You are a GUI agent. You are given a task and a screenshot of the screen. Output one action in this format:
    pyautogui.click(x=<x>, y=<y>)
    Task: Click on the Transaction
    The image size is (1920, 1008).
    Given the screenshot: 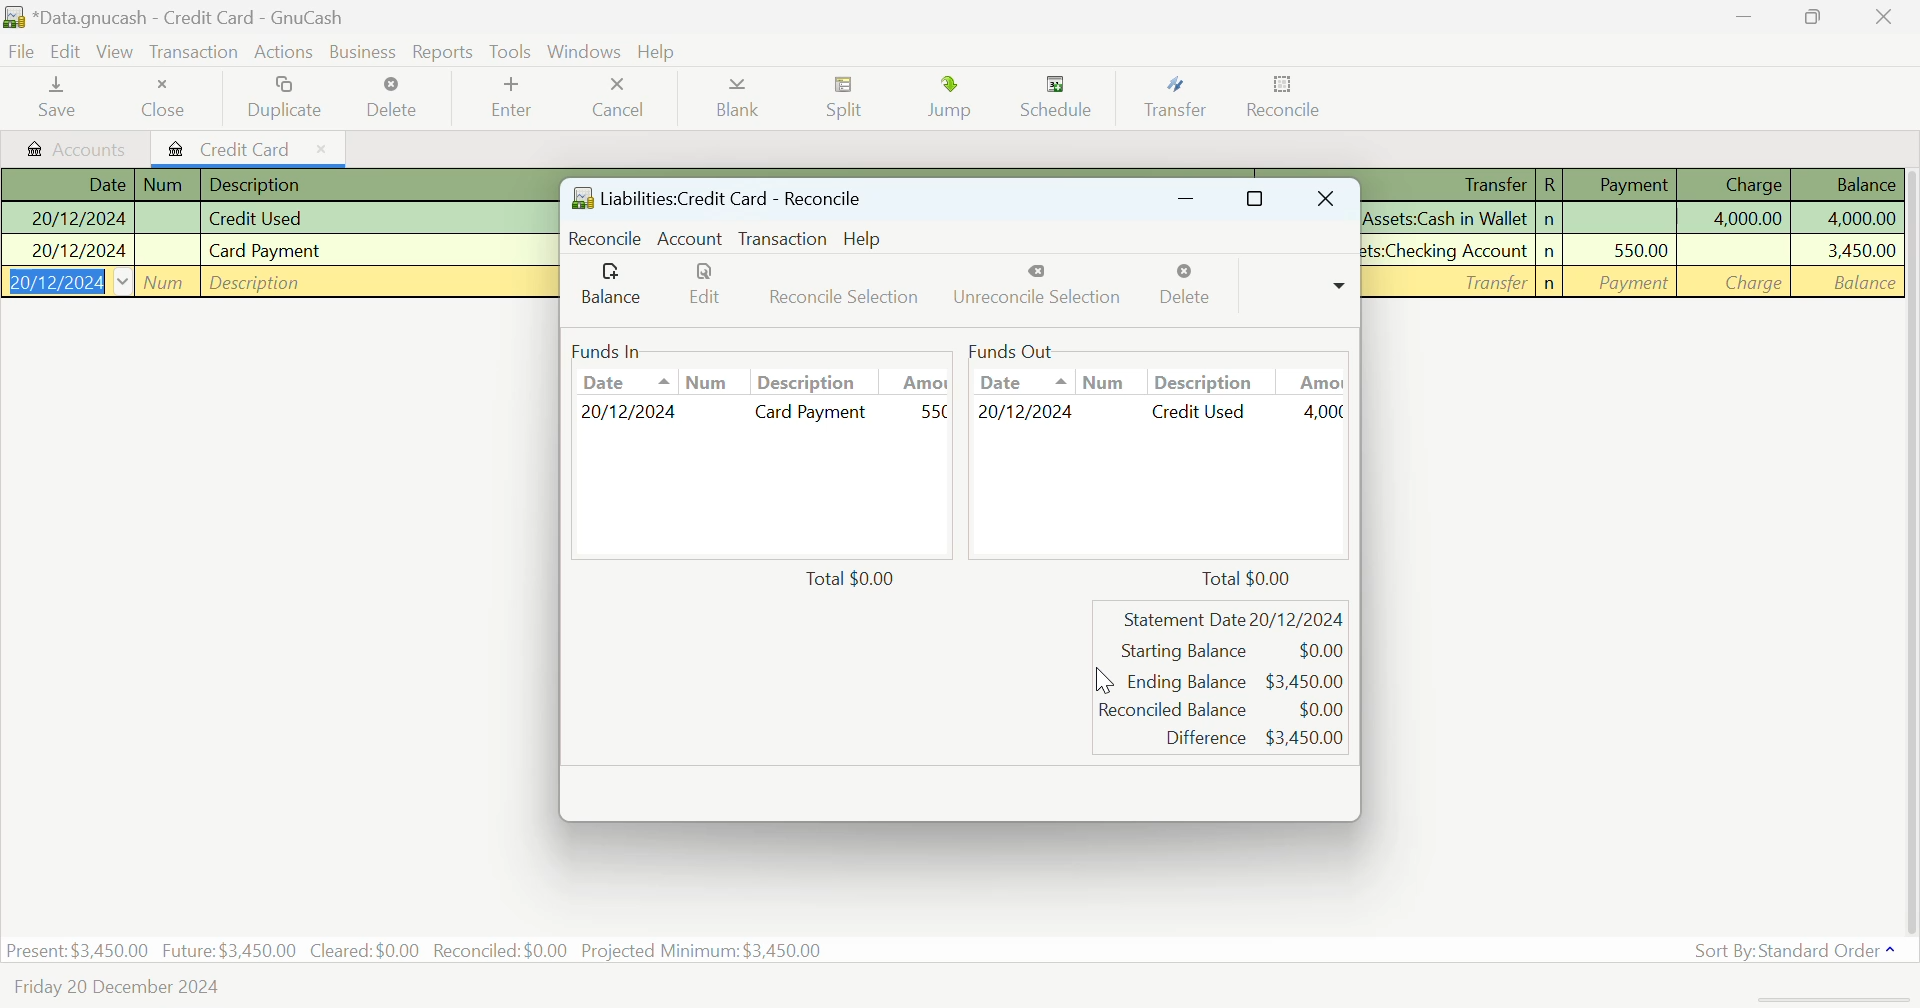 What is the action you would take?
    pyautogui.click(x=191, y=53)
    